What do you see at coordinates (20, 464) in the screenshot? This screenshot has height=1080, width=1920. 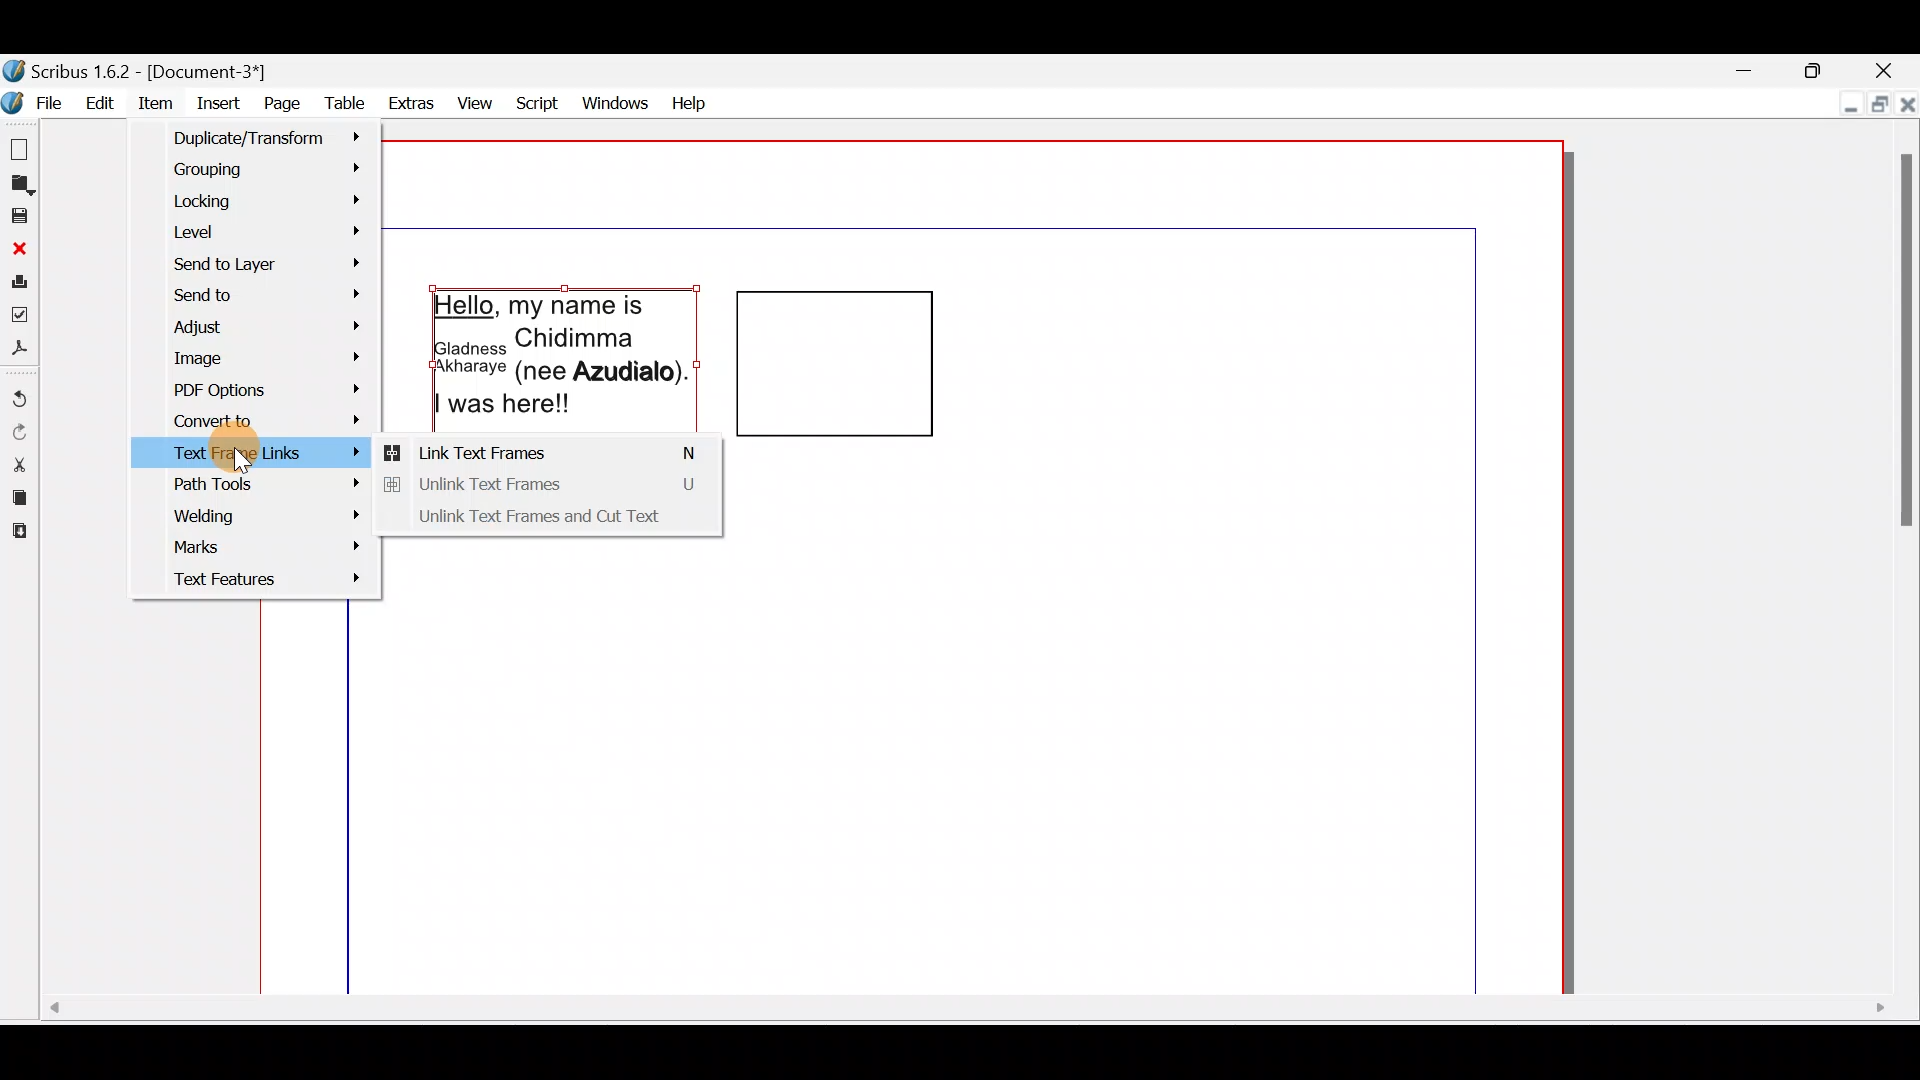 I see `Cut` at bounding box center [20, 464].